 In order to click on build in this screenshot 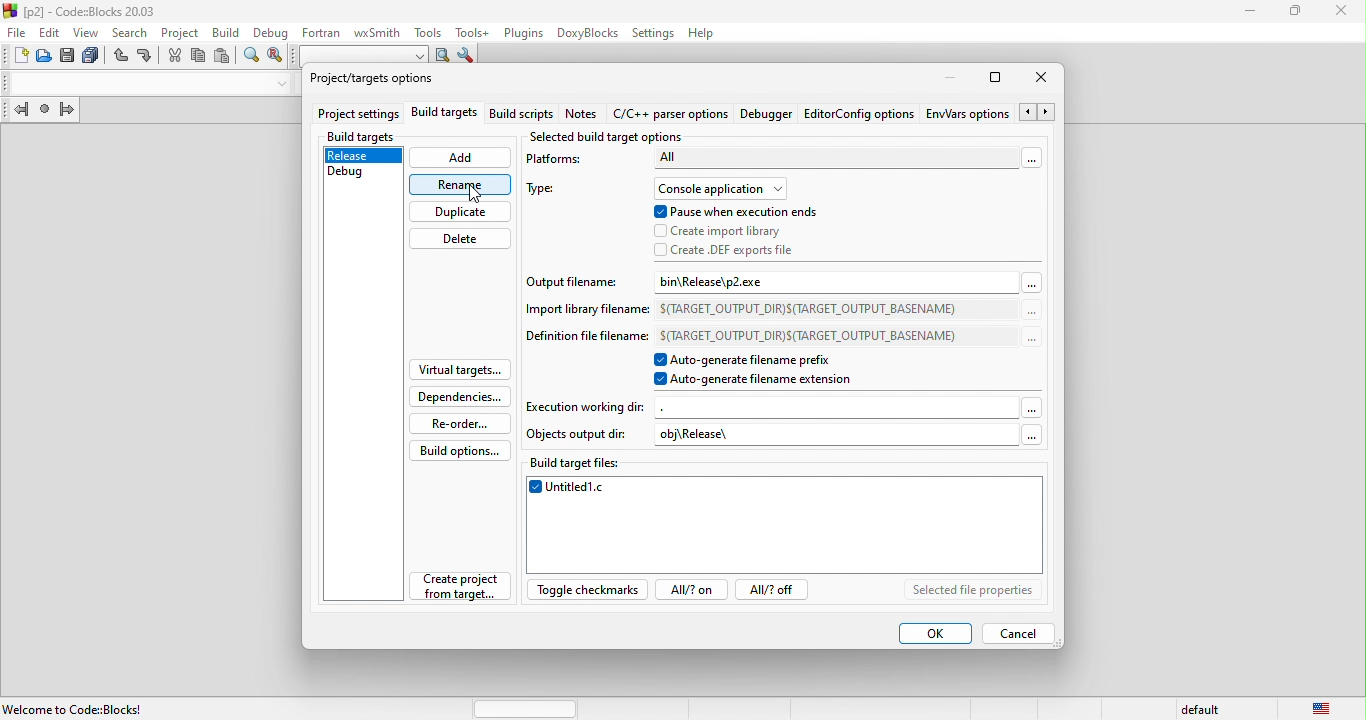, I will do `click(223, 31)`.